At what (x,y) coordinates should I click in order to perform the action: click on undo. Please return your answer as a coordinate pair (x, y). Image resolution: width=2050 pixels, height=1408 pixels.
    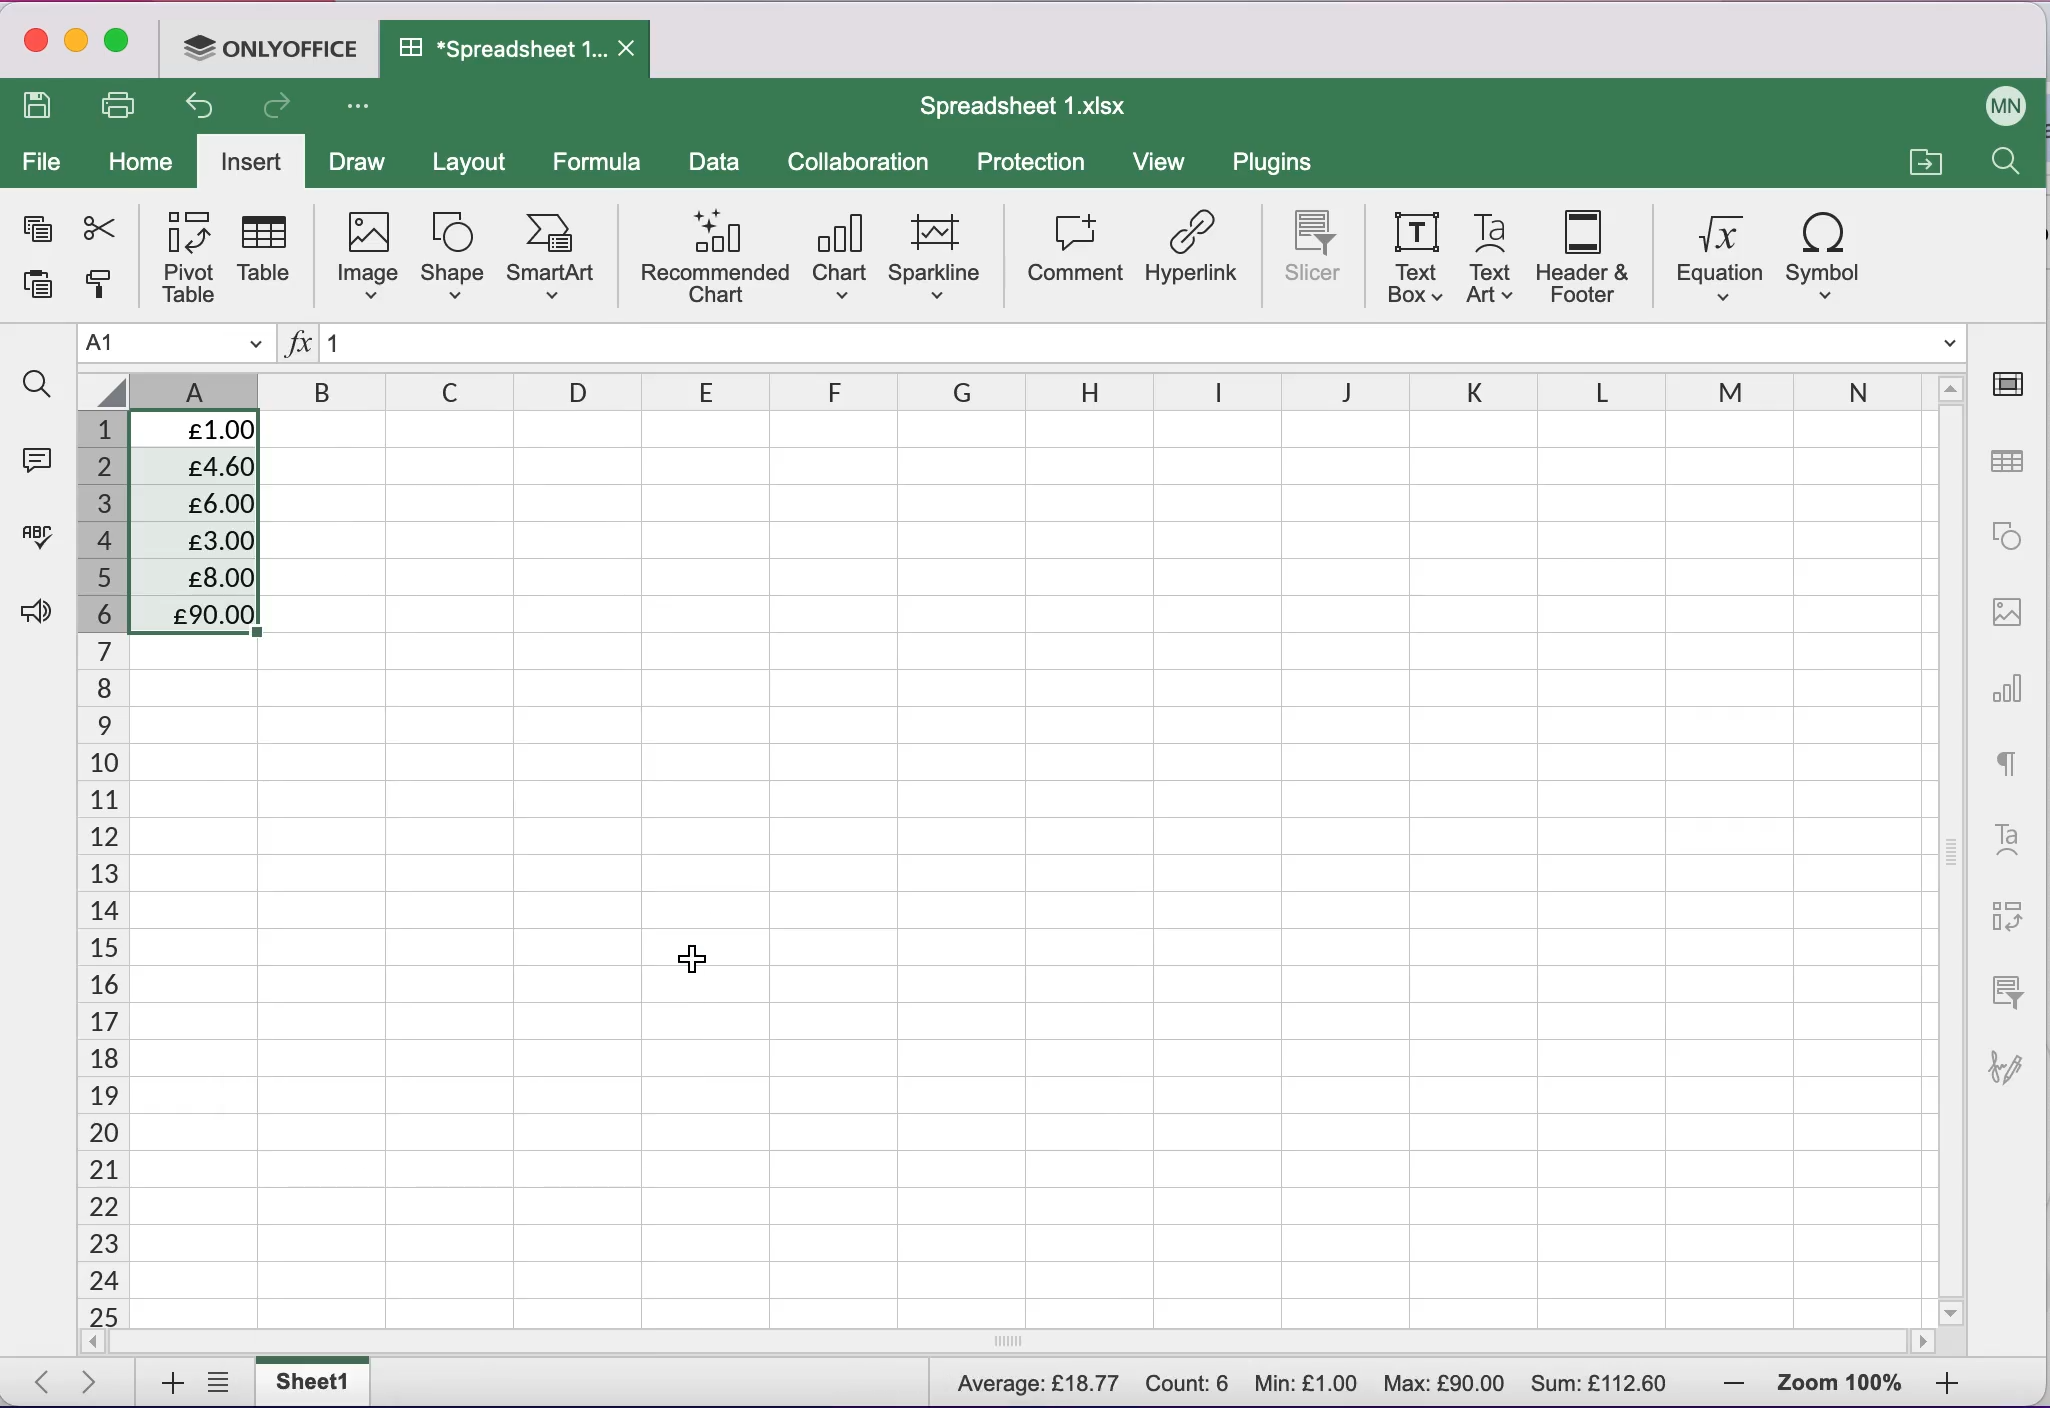
    Looking at the image, I should click on (193, 106).